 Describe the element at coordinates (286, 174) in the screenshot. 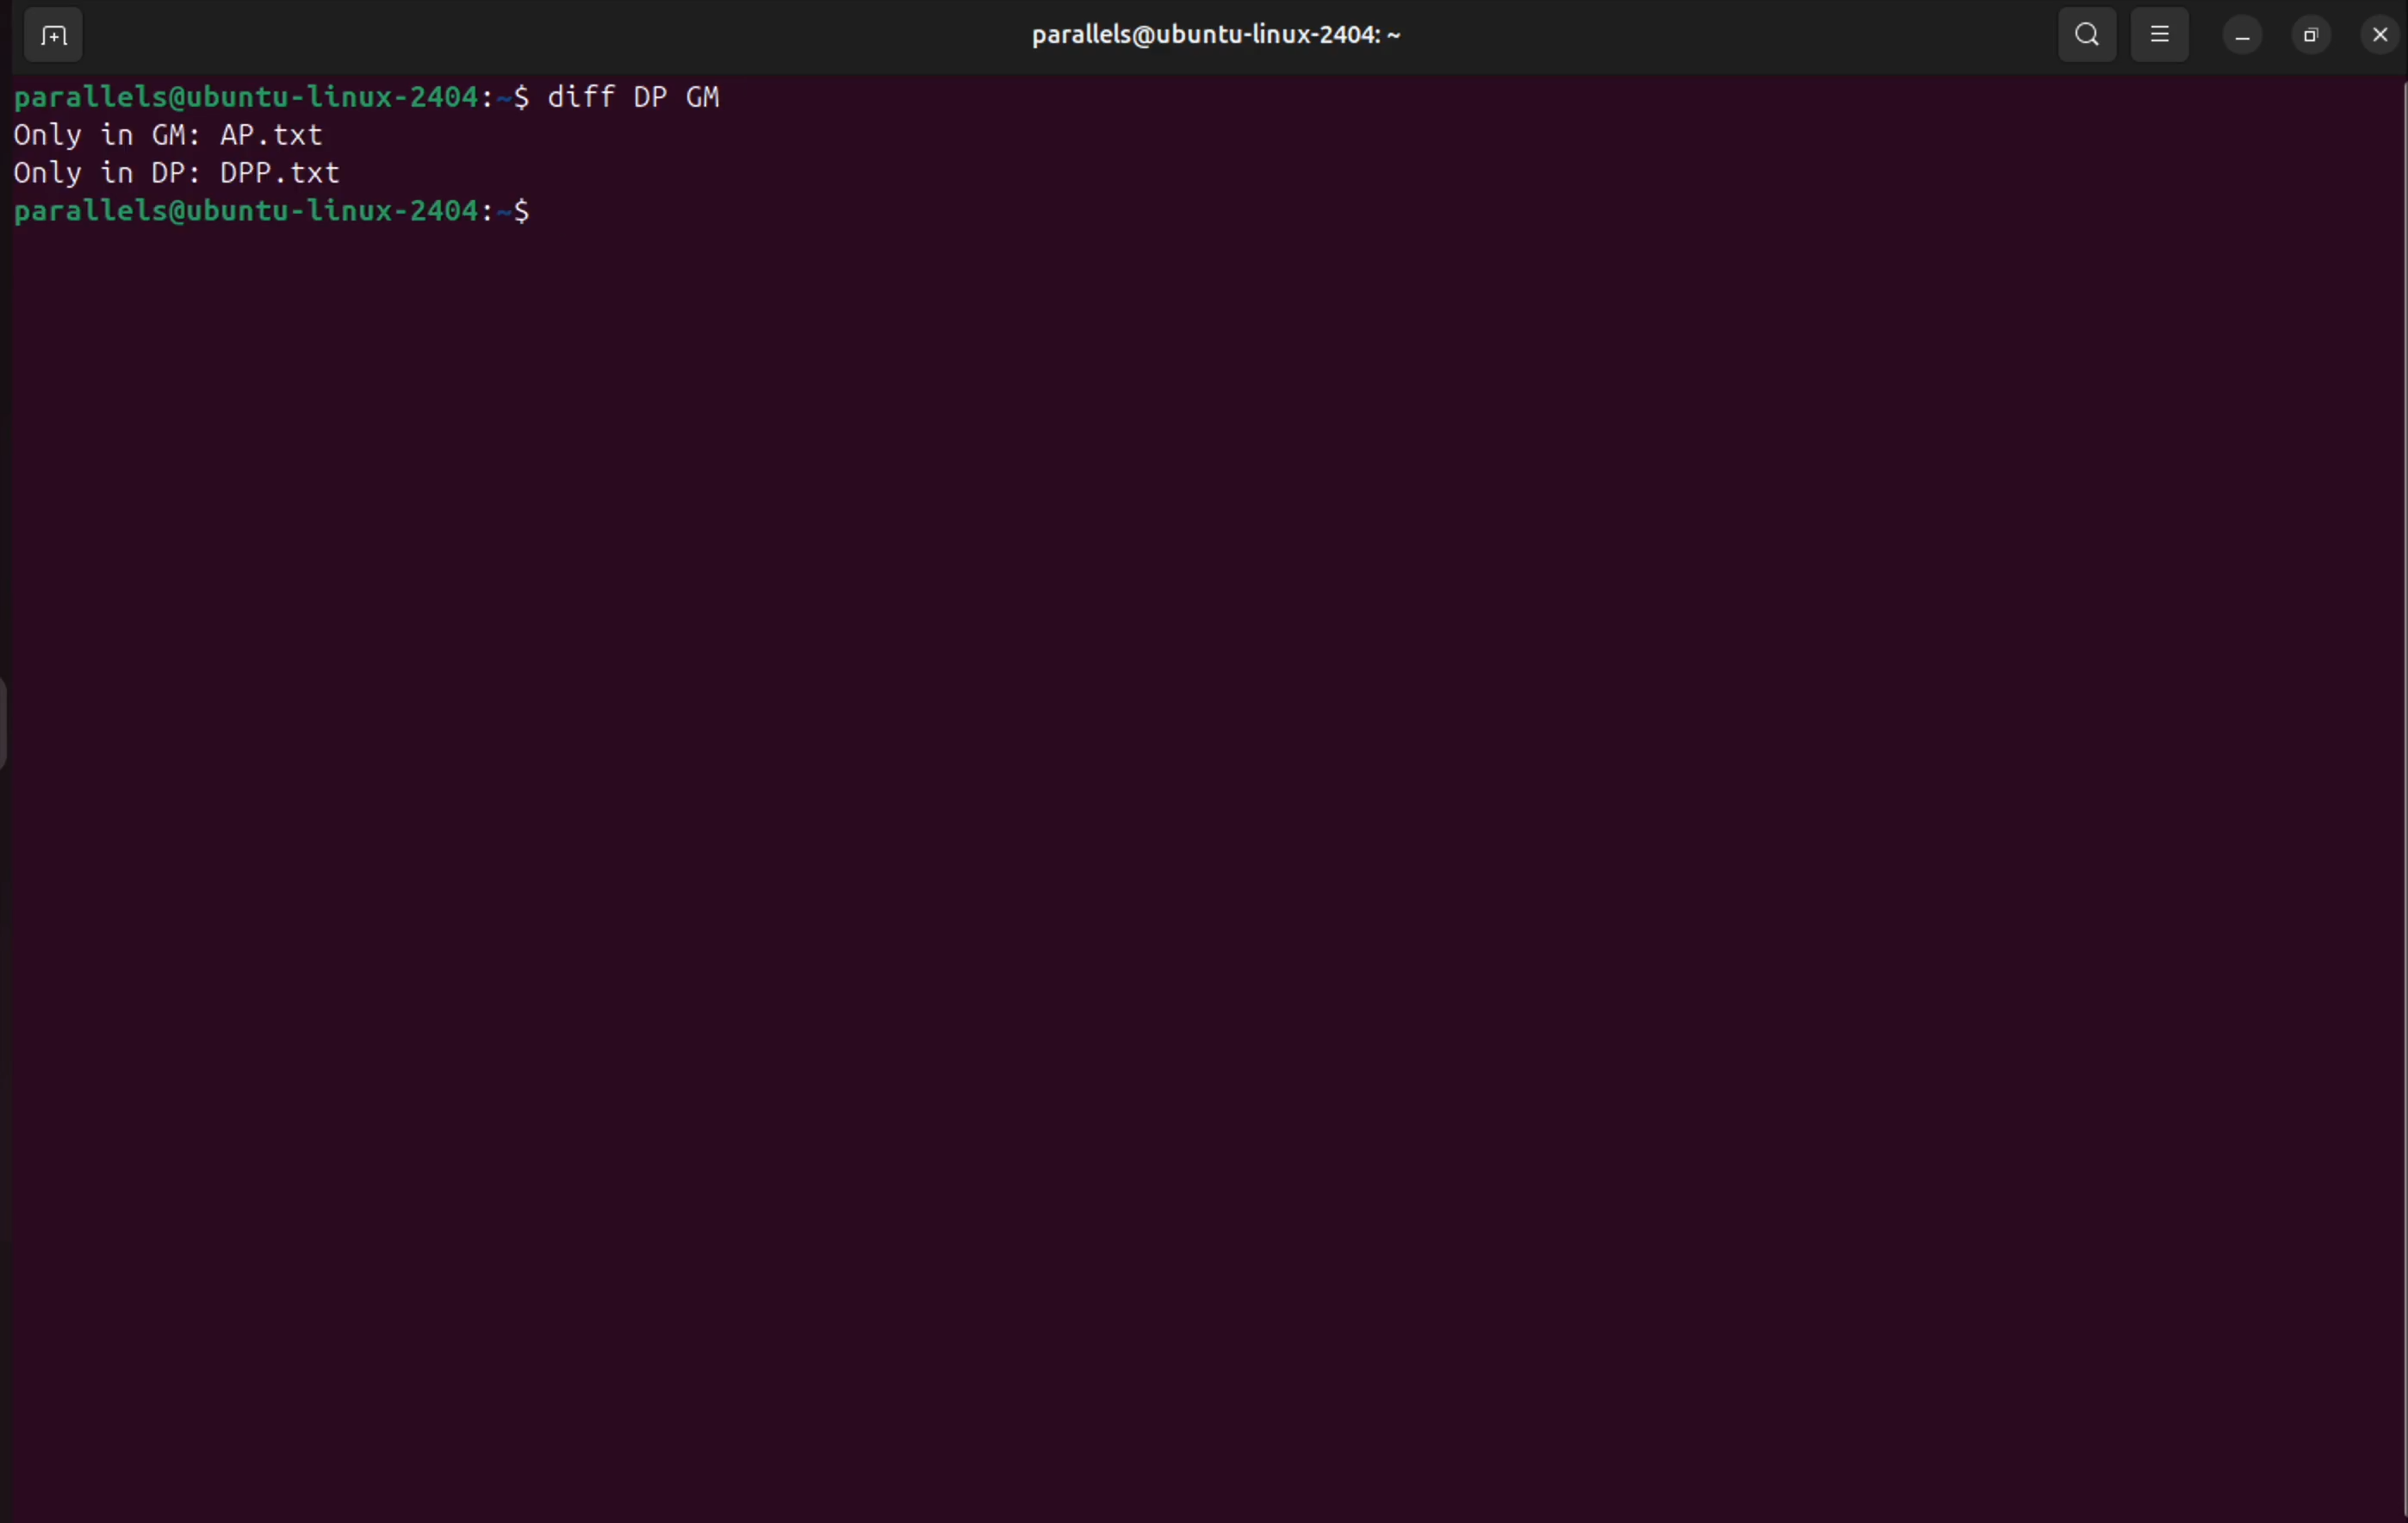

I see `Dpp.txt` at that location.